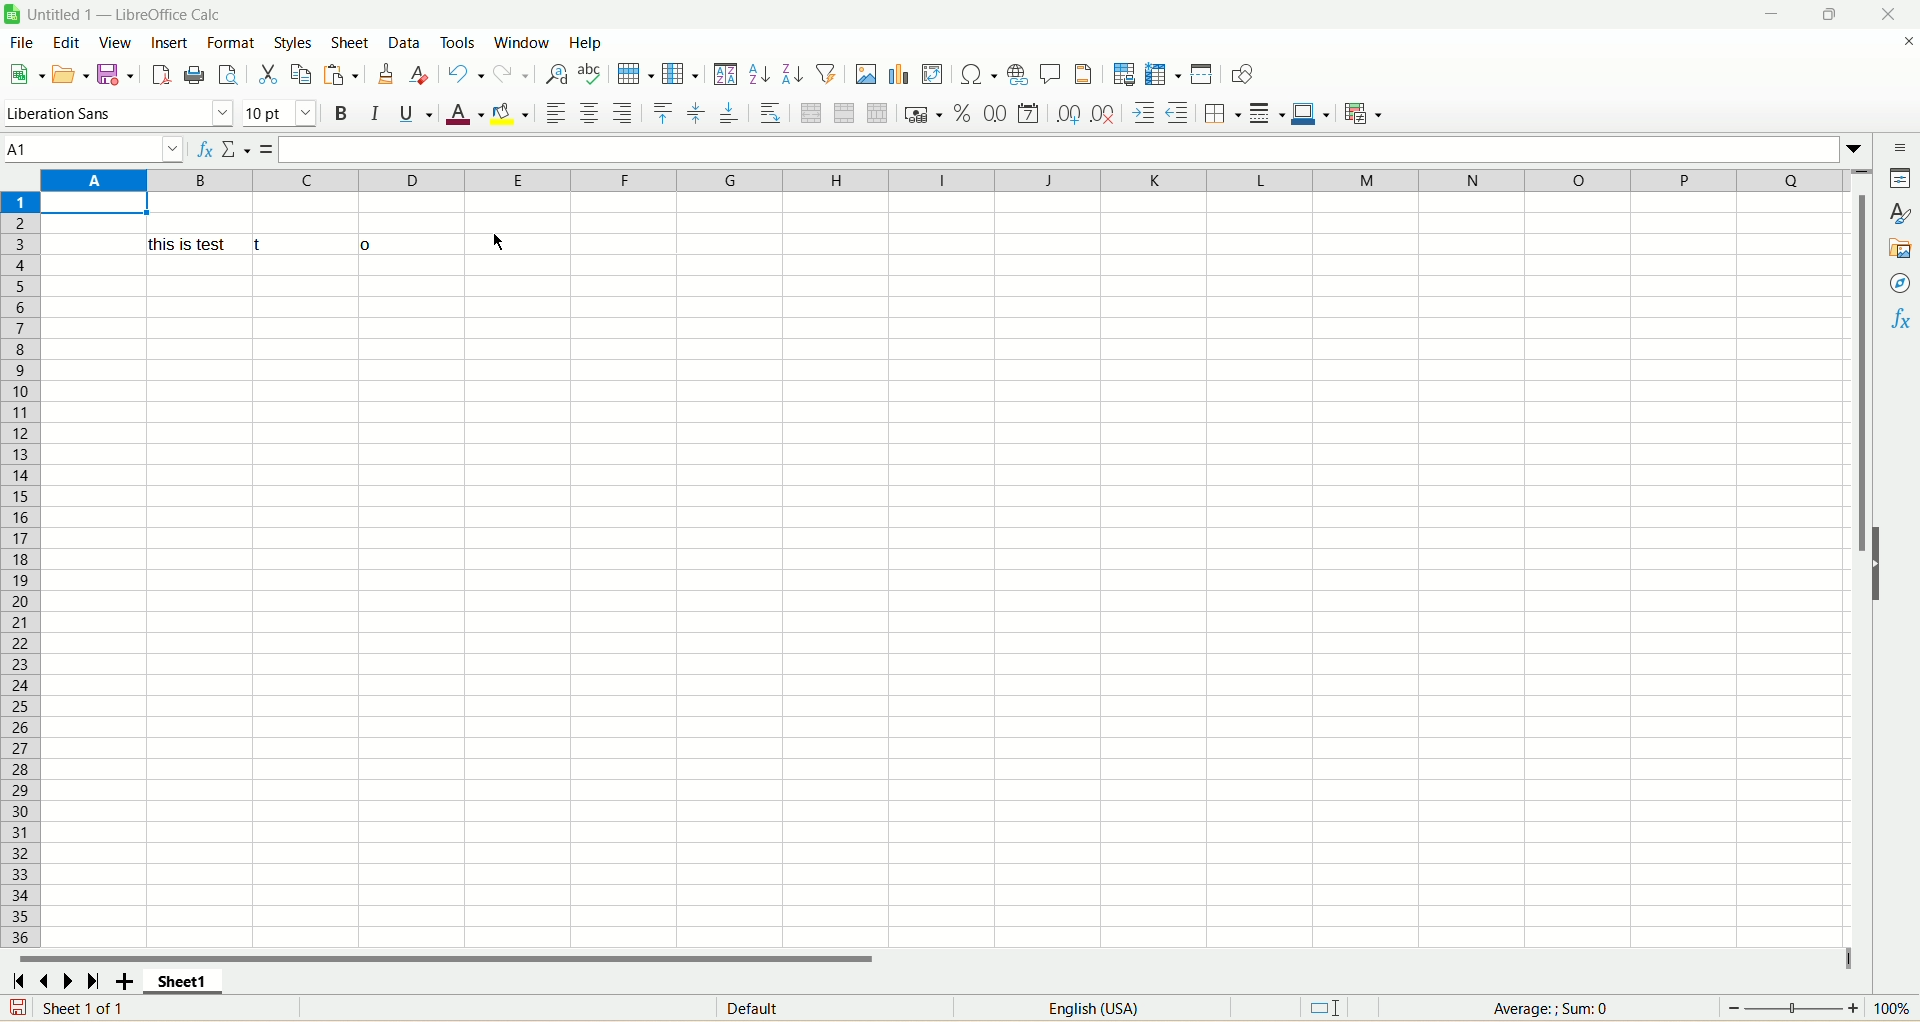 The width and height of the screenshot is (1920, 1022). Describe the element at coordinates (829, 73) in the screenshot. I see `autofilter` at that location.